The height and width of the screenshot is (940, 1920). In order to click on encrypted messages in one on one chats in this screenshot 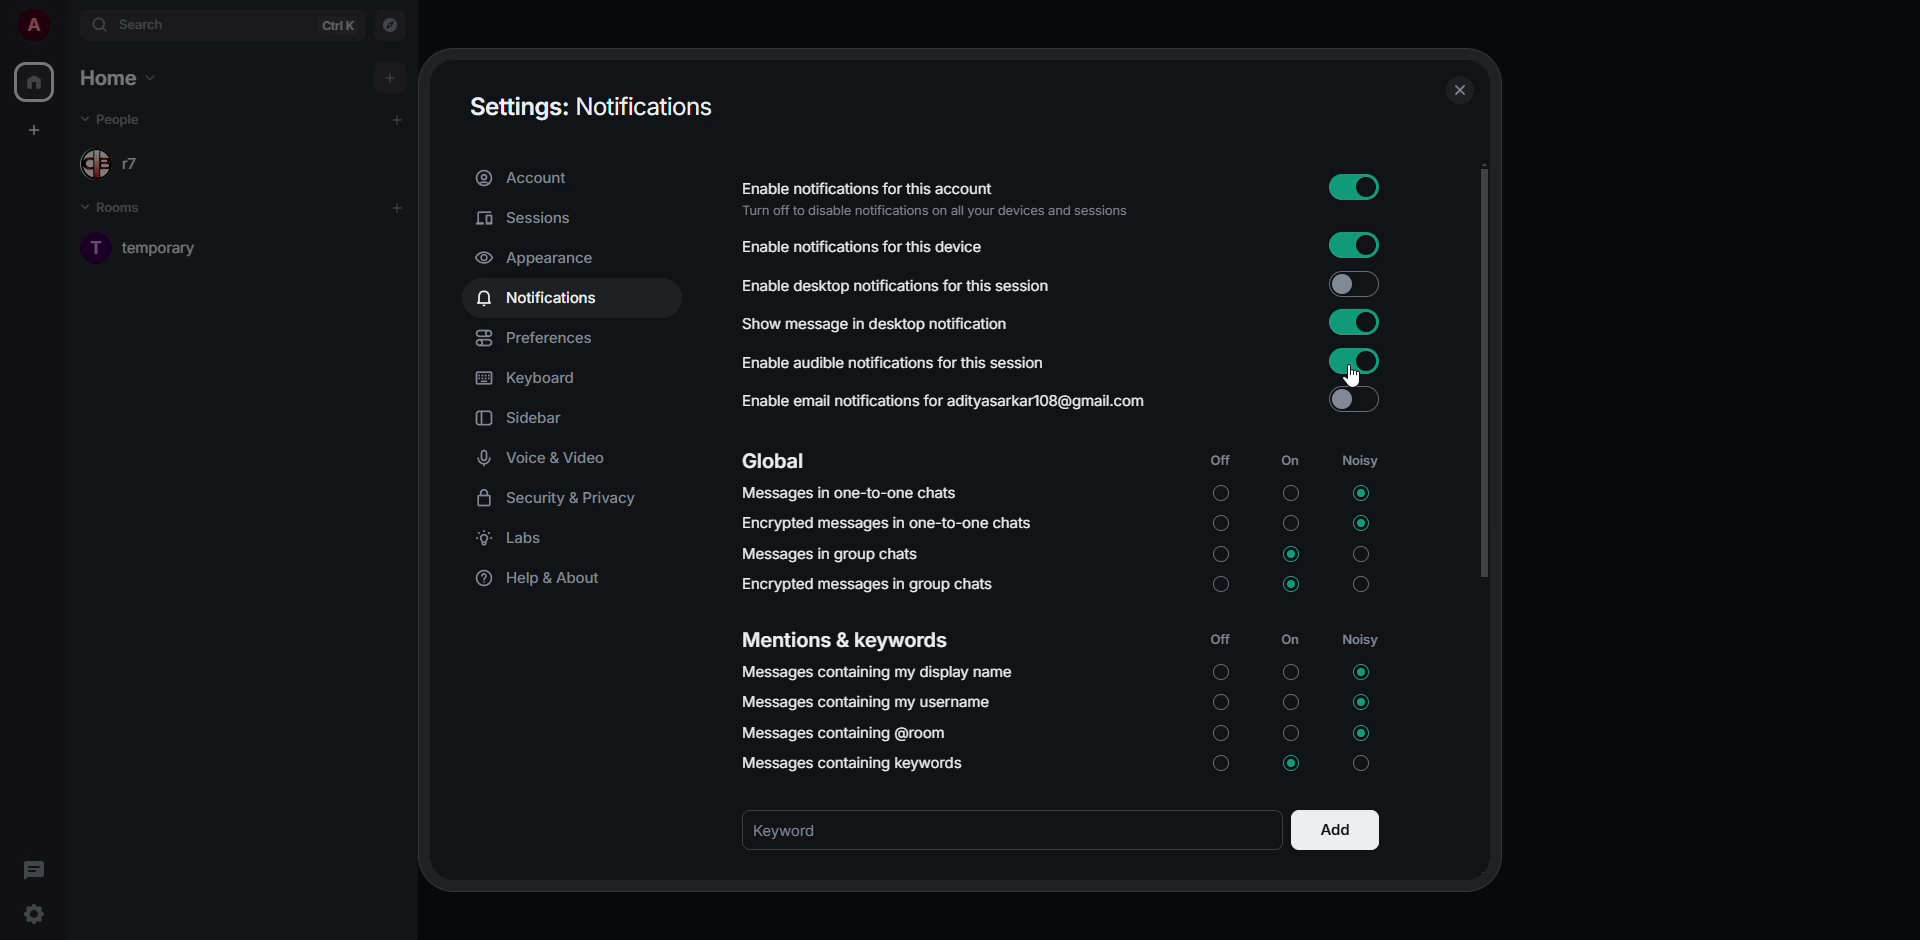, I will do `click(888, 524)`.